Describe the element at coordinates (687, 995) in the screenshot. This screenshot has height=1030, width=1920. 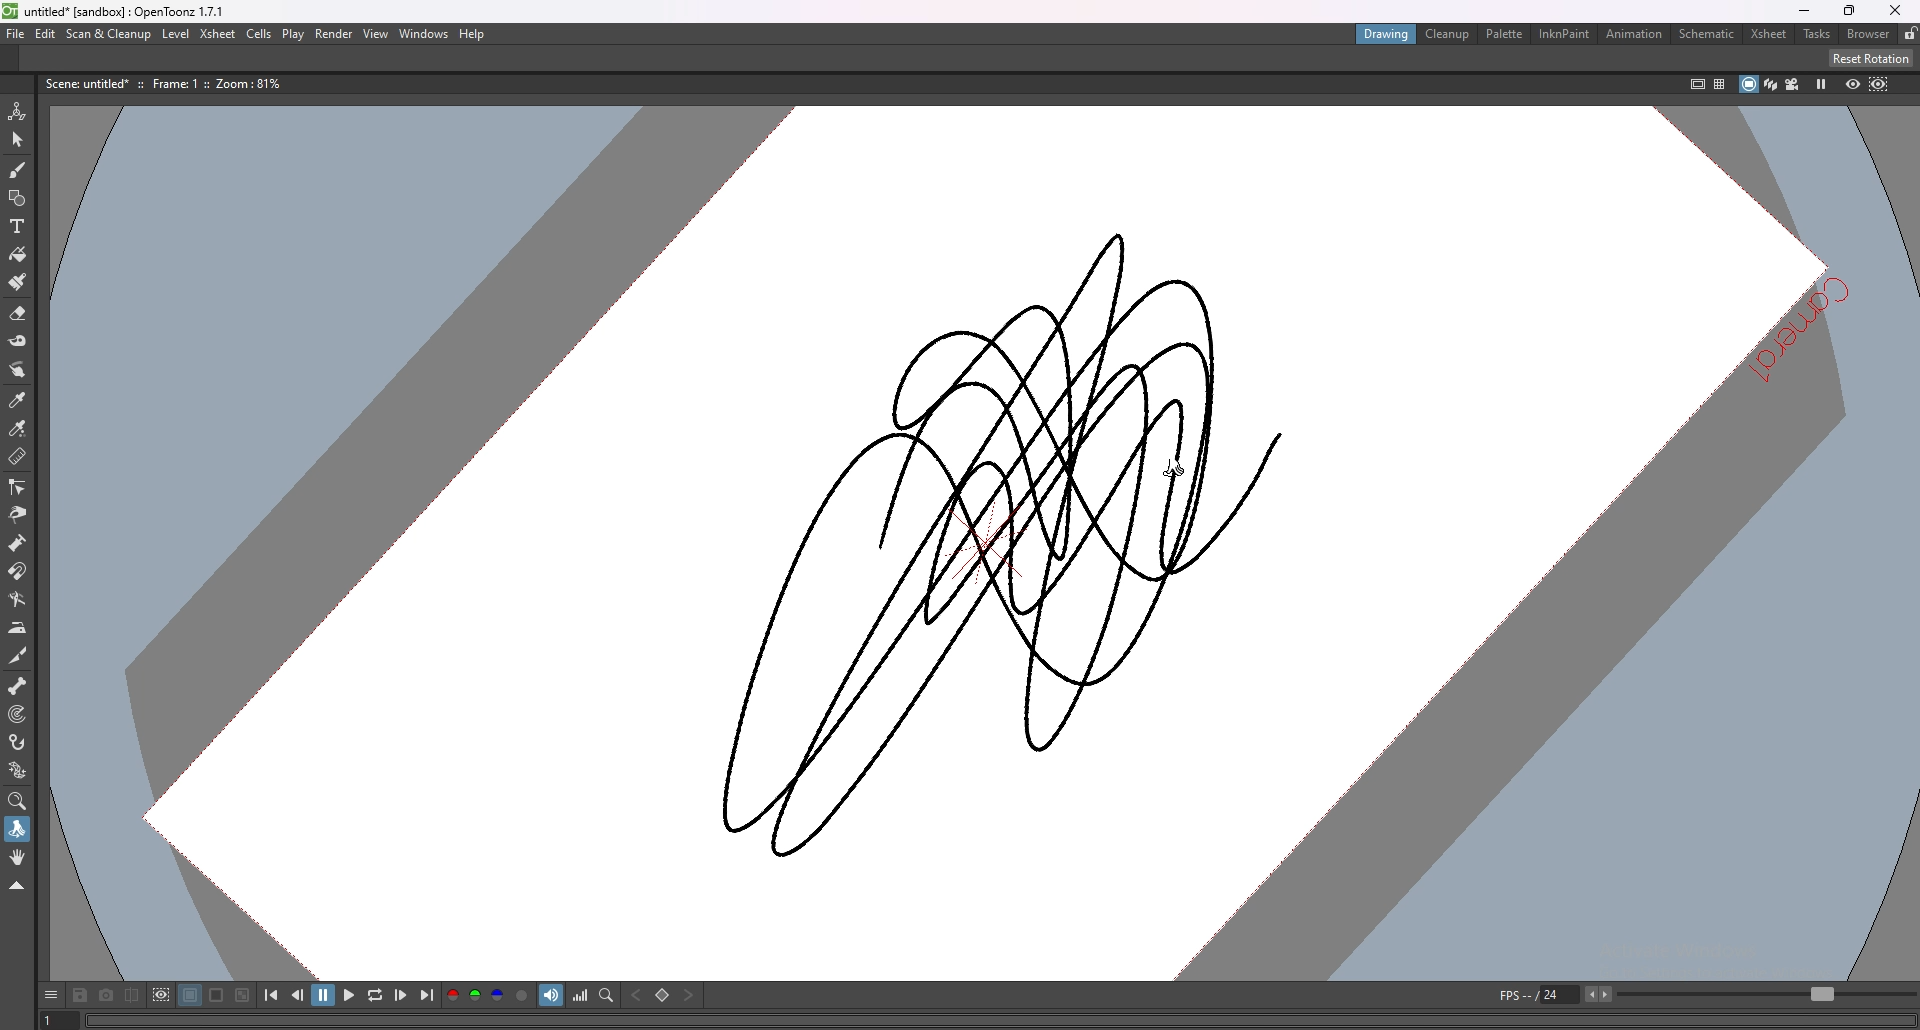
I see `next key` at that location.